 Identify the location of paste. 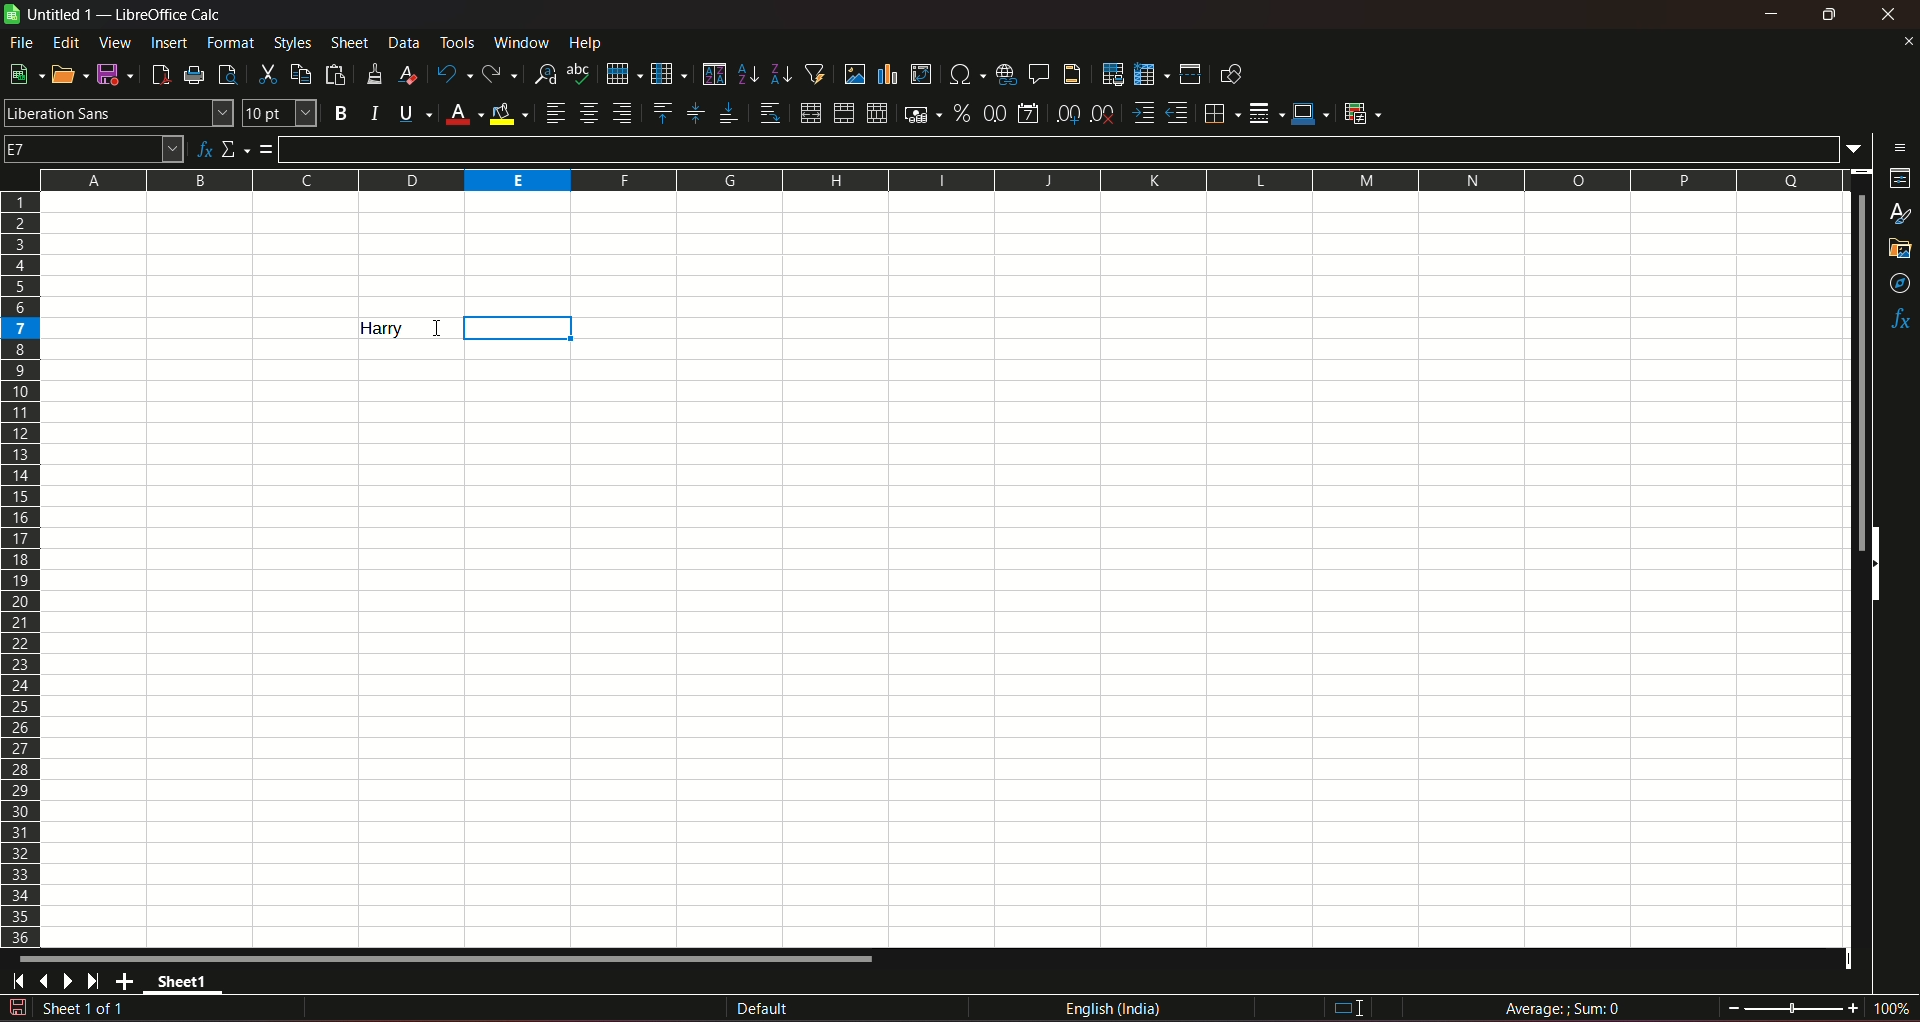
(338, 74).